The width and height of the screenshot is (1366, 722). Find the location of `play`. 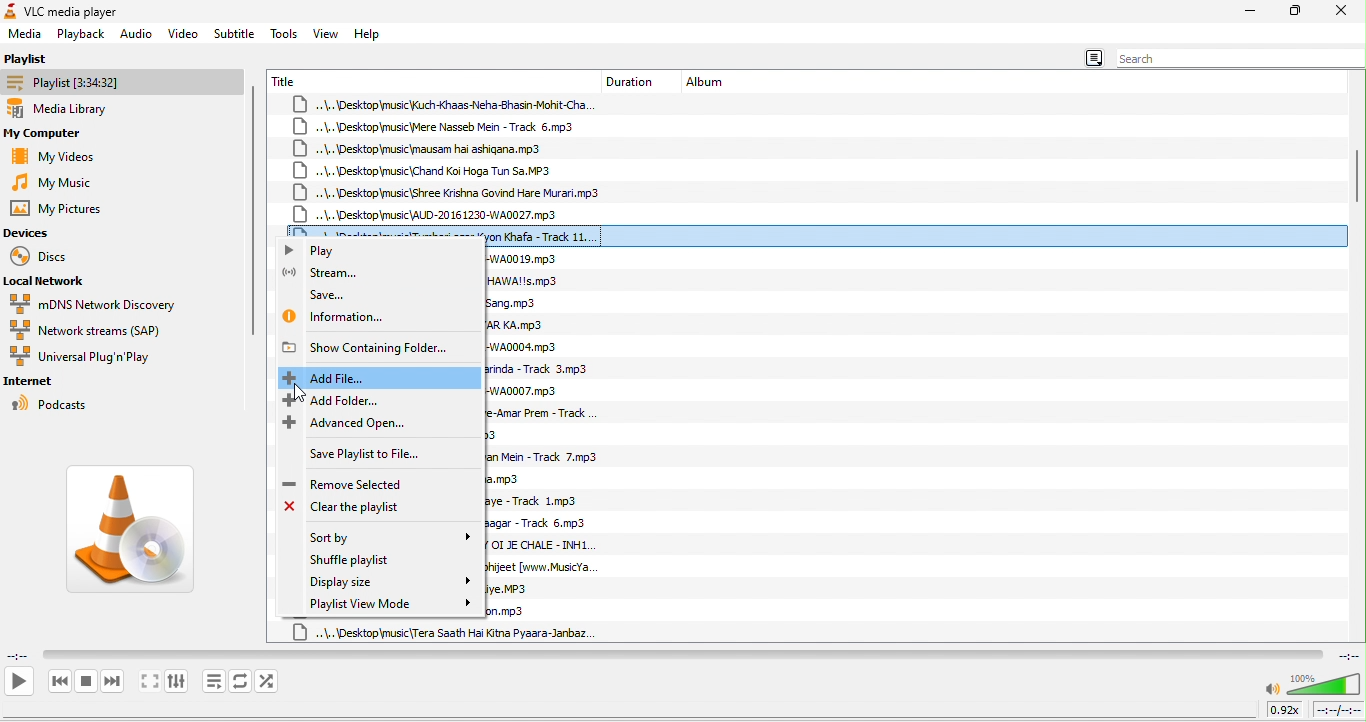

play is located at coordinates (326, 250).